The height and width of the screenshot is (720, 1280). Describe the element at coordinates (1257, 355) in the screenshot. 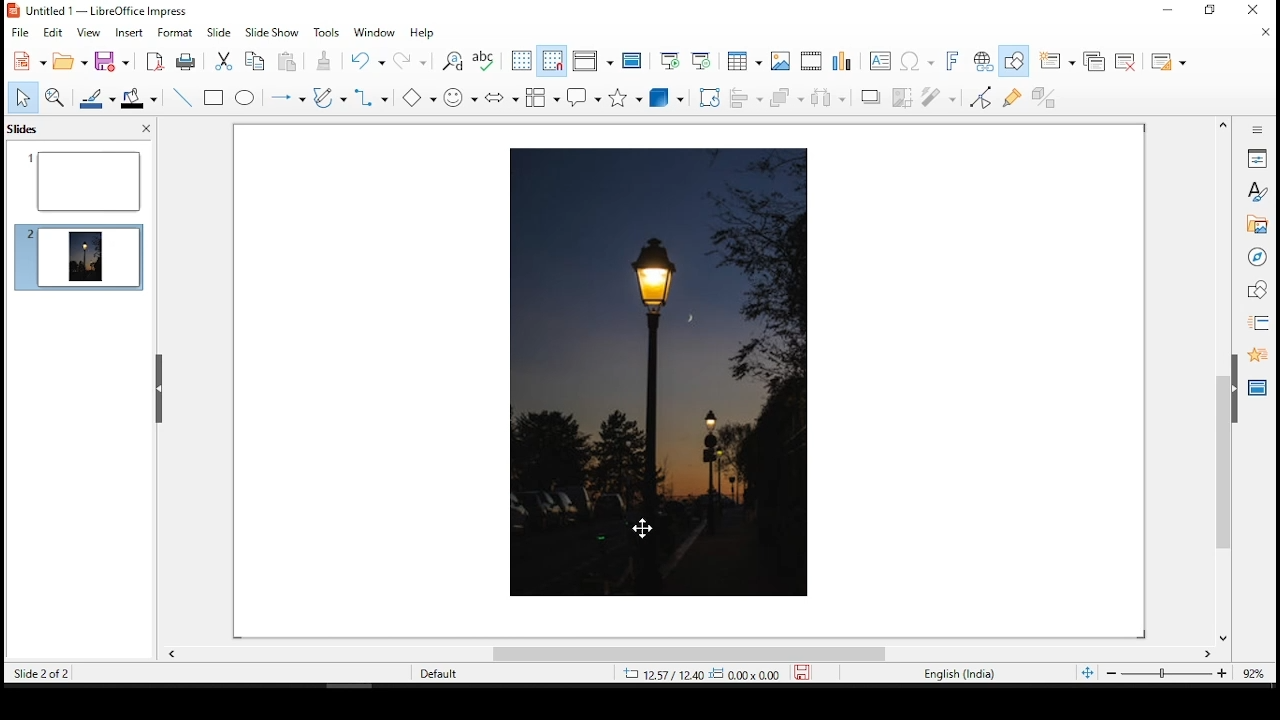

I see `animation` at that location.